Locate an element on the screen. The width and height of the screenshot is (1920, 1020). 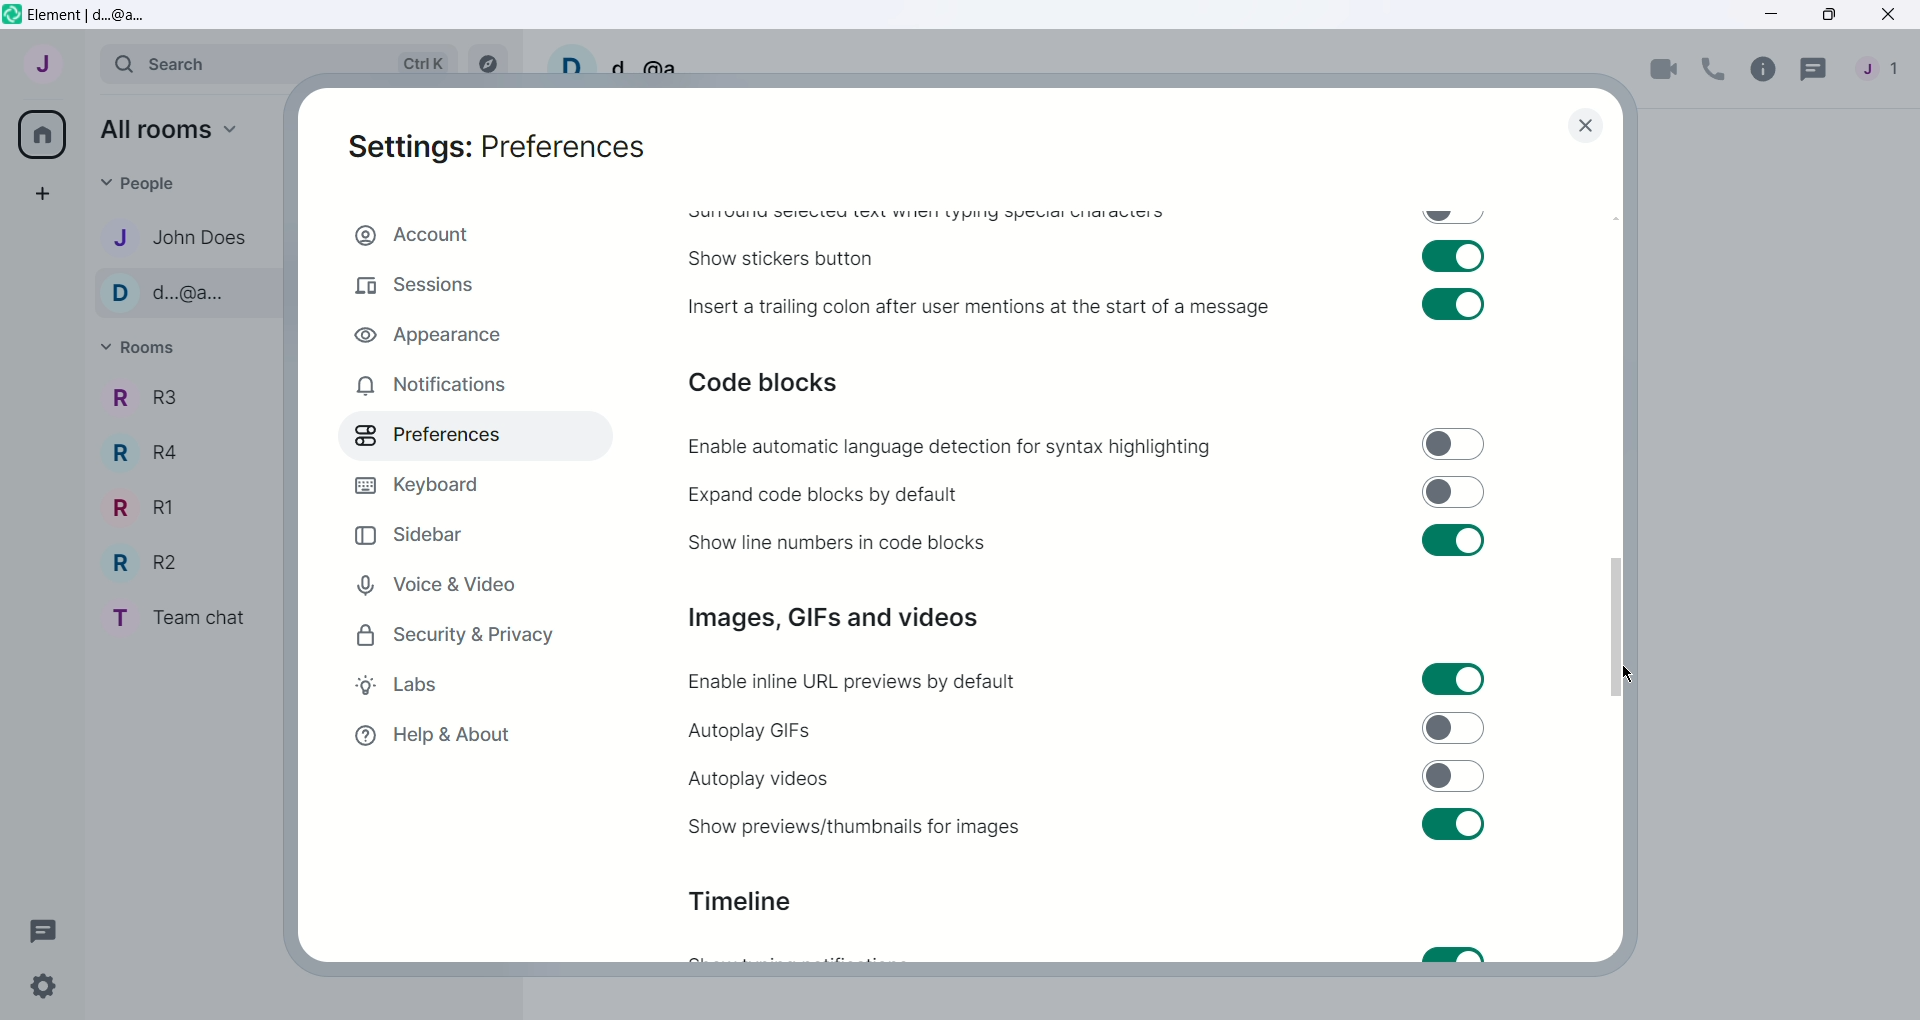
Cursor is located at coordinates (1628, 674).